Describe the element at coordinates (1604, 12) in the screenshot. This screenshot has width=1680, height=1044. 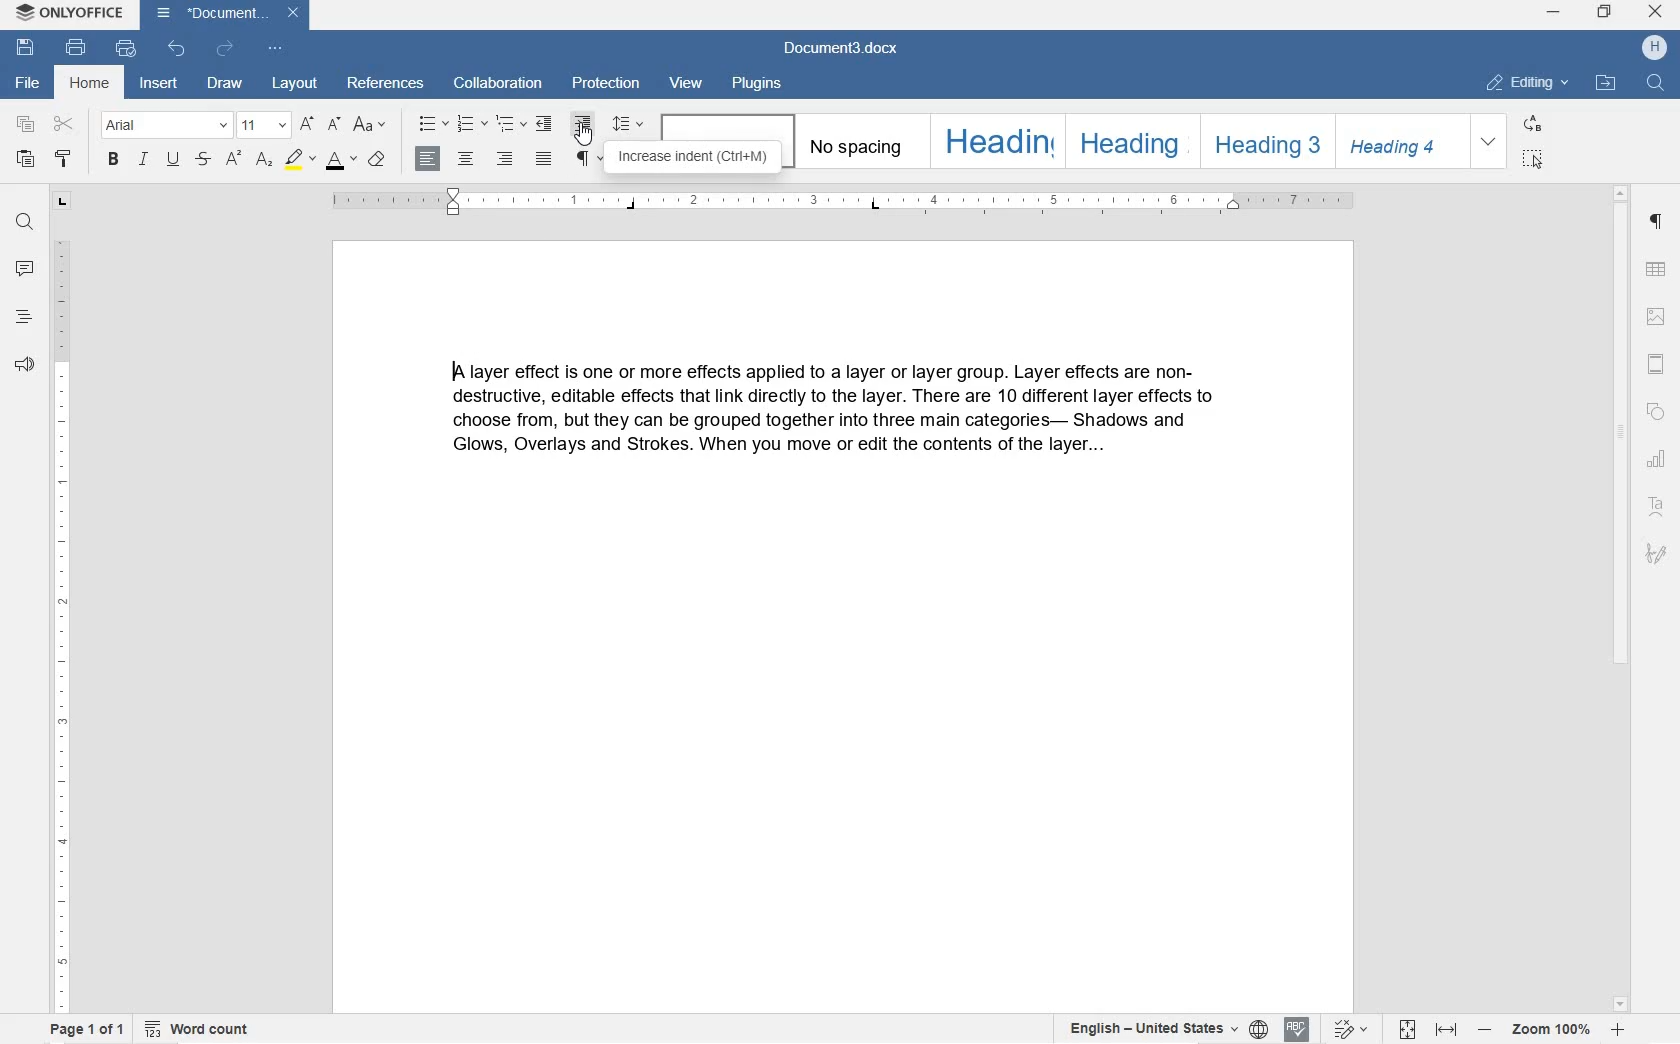
I see `RESTORE` at that location.